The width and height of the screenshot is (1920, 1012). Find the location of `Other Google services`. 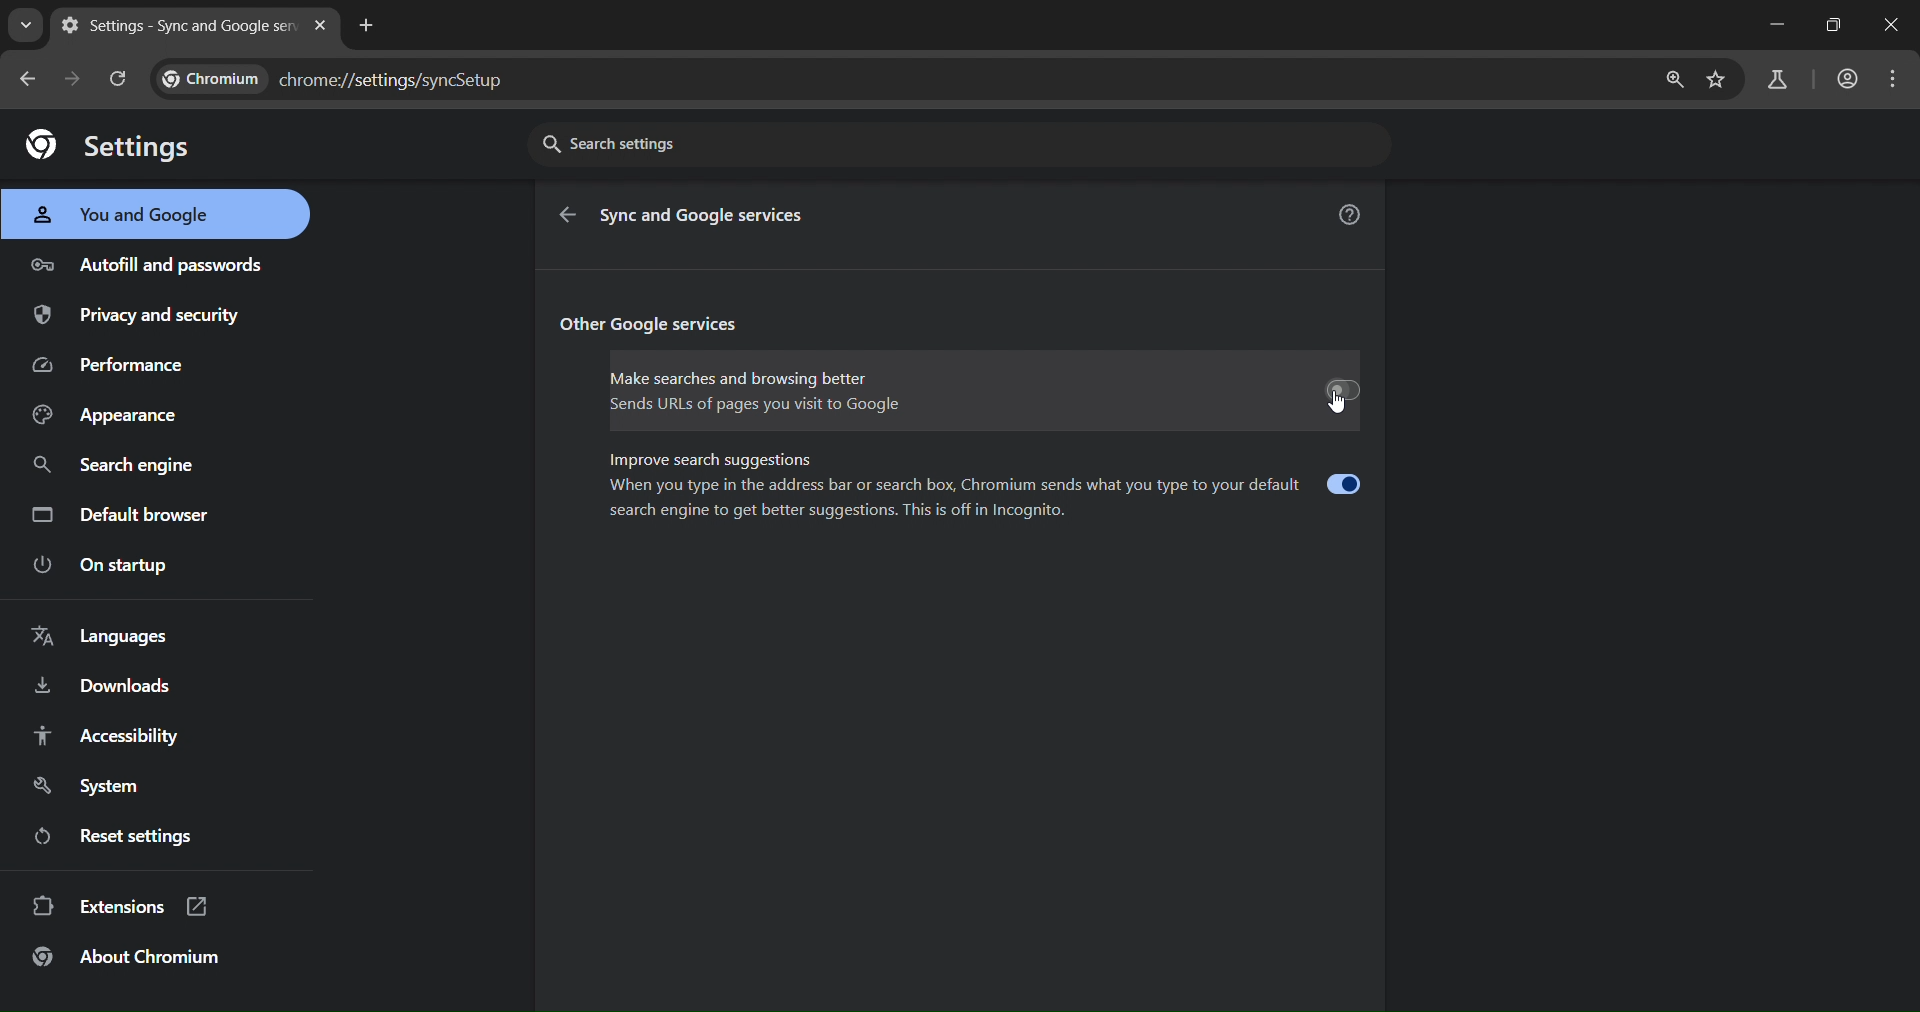

Other Google services is located at coordinates (654, 326).